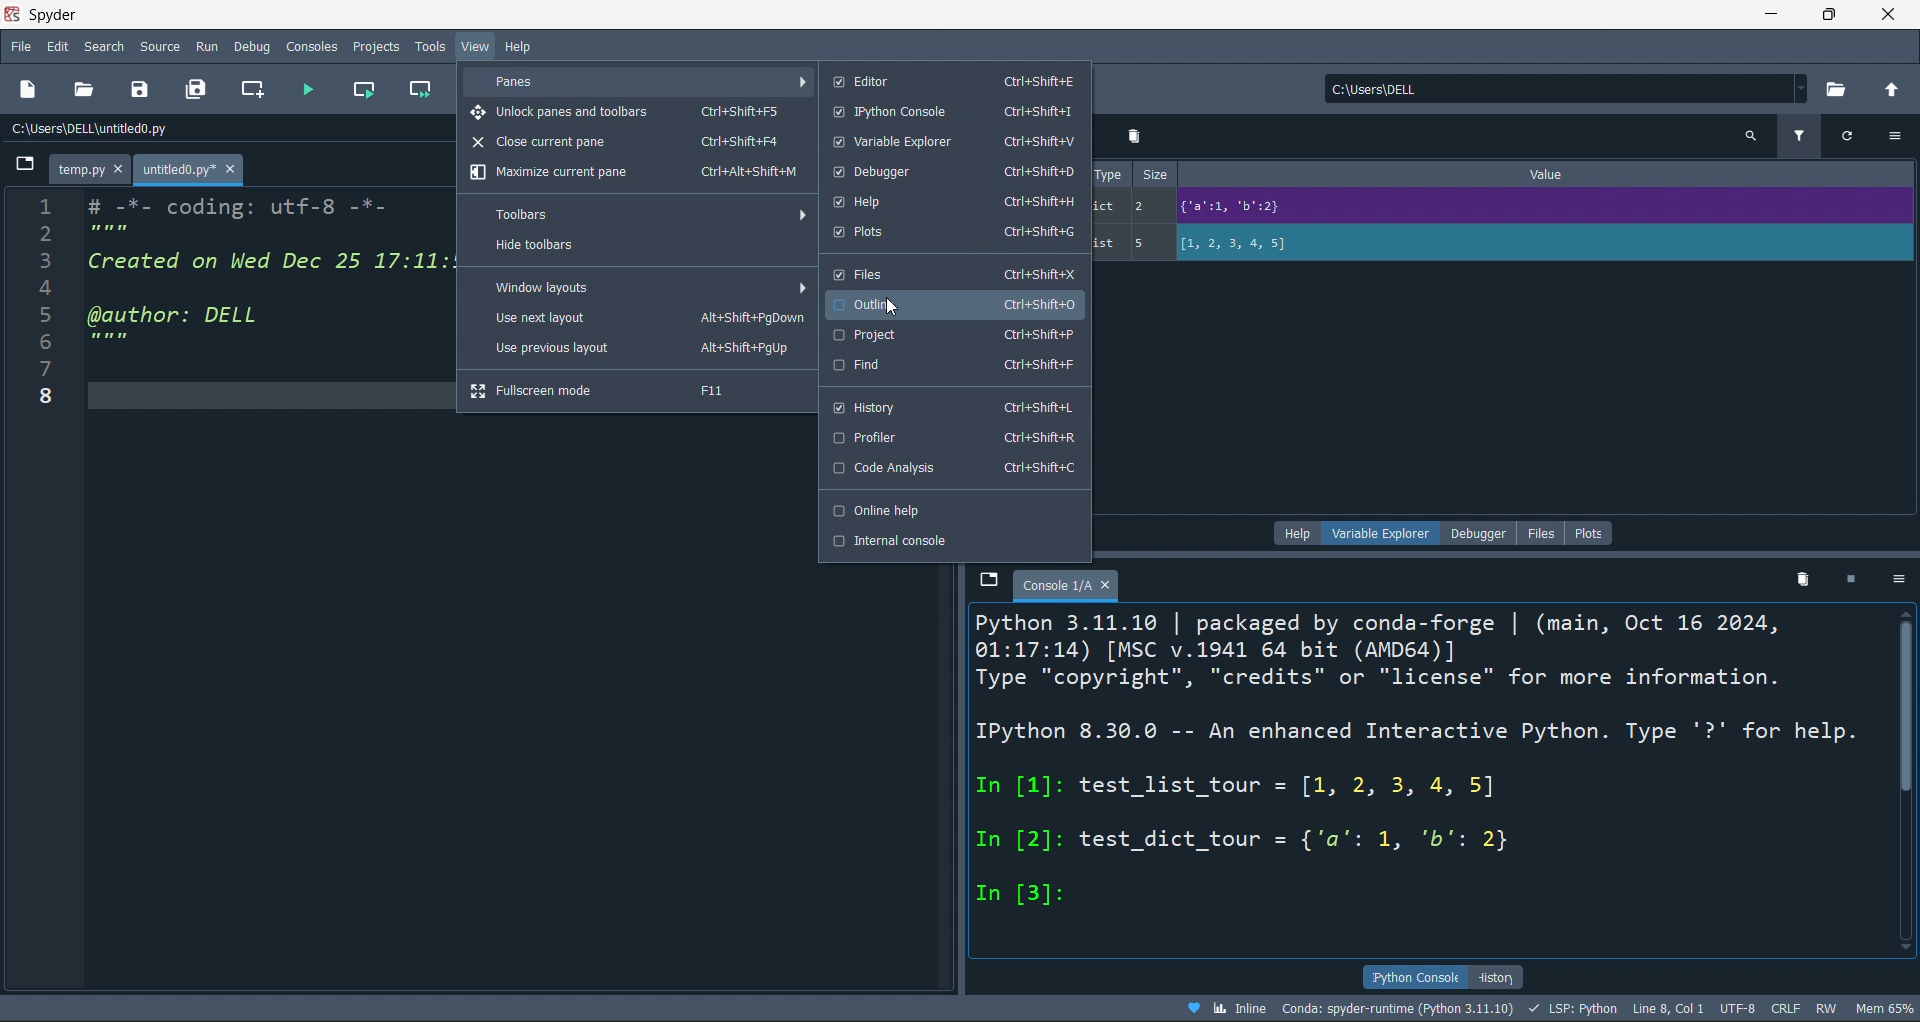 The height and width of the screenshot is (1022, 1920). I want to click on edit, so click(56, 45).